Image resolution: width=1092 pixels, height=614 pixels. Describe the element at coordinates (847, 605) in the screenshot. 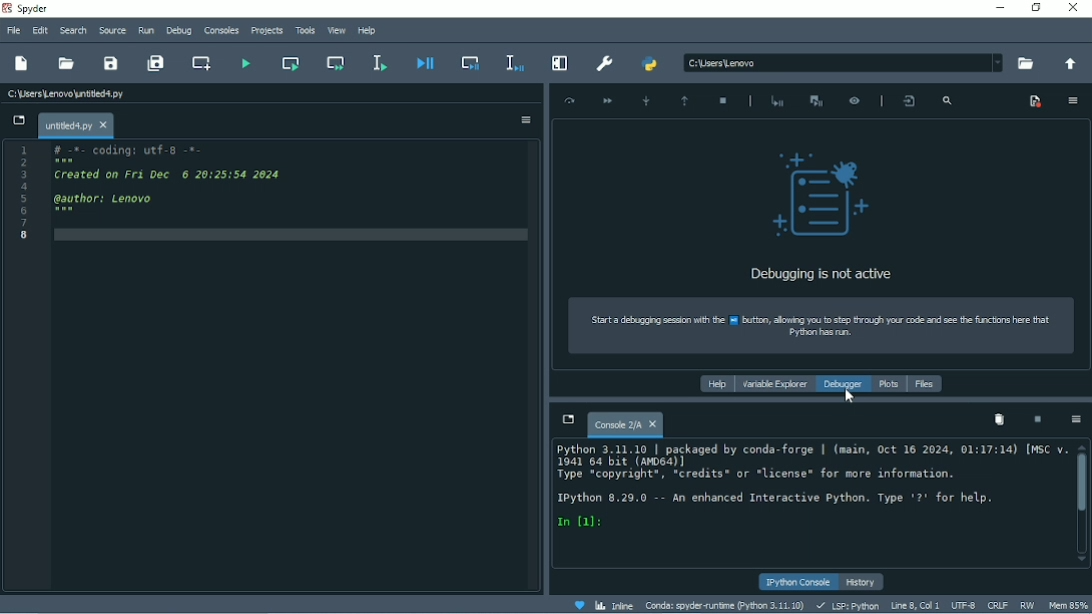

I see `LSP` at that location.